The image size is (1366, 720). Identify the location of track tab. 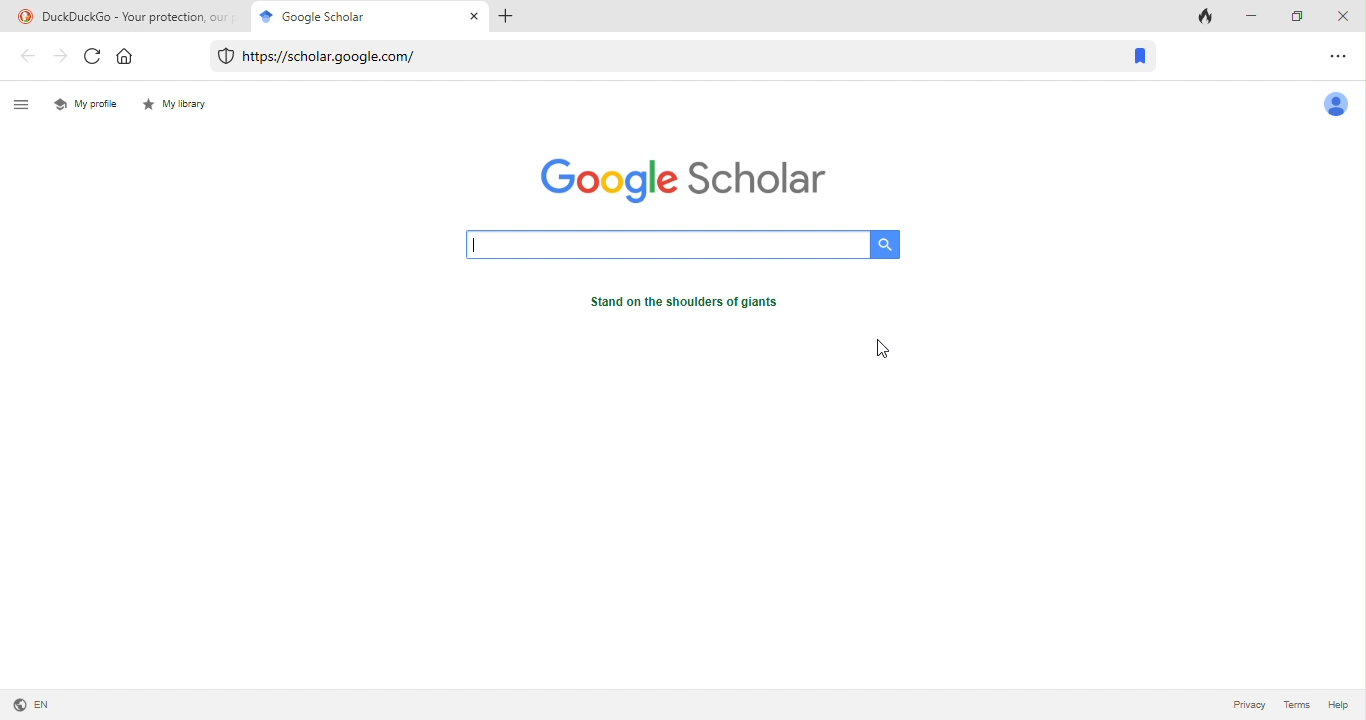
(1210, 15).